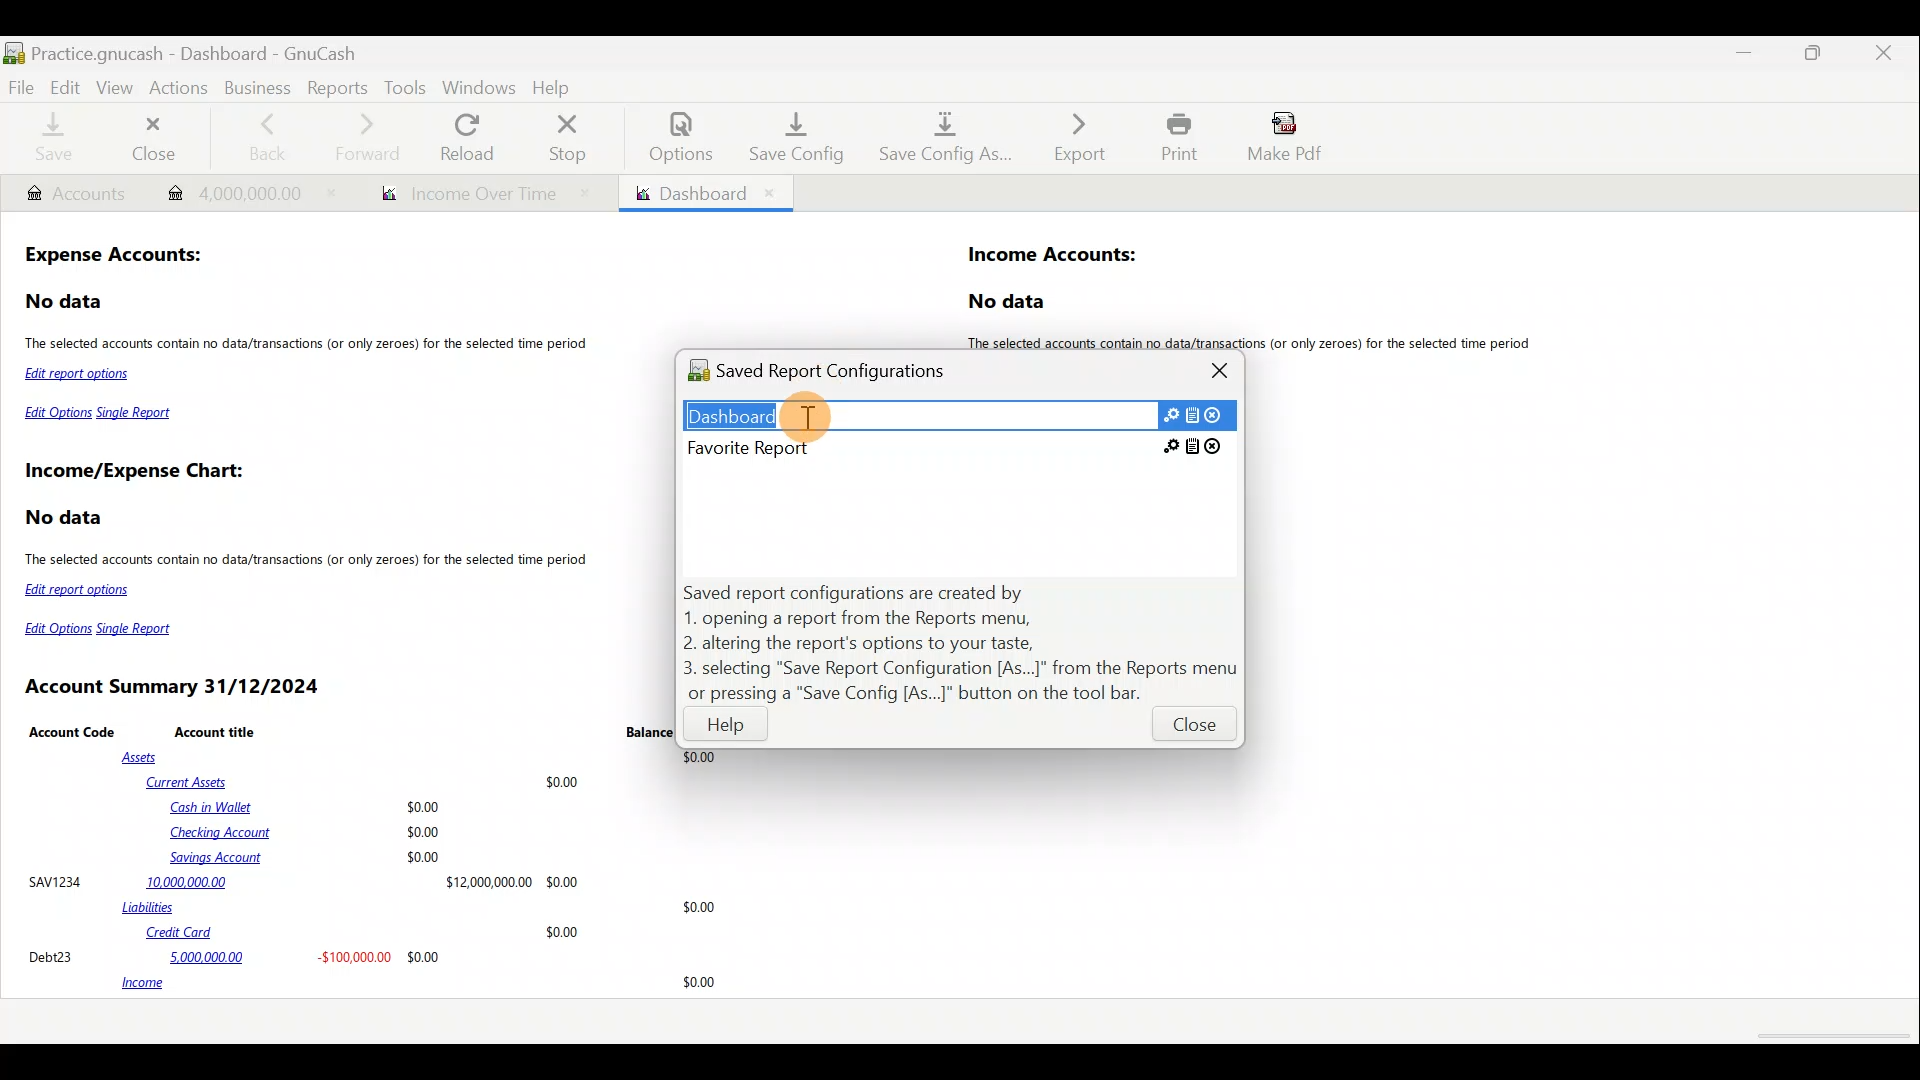 The image size is (1920, 1080). I want to click on Reload, so click(471, 137).